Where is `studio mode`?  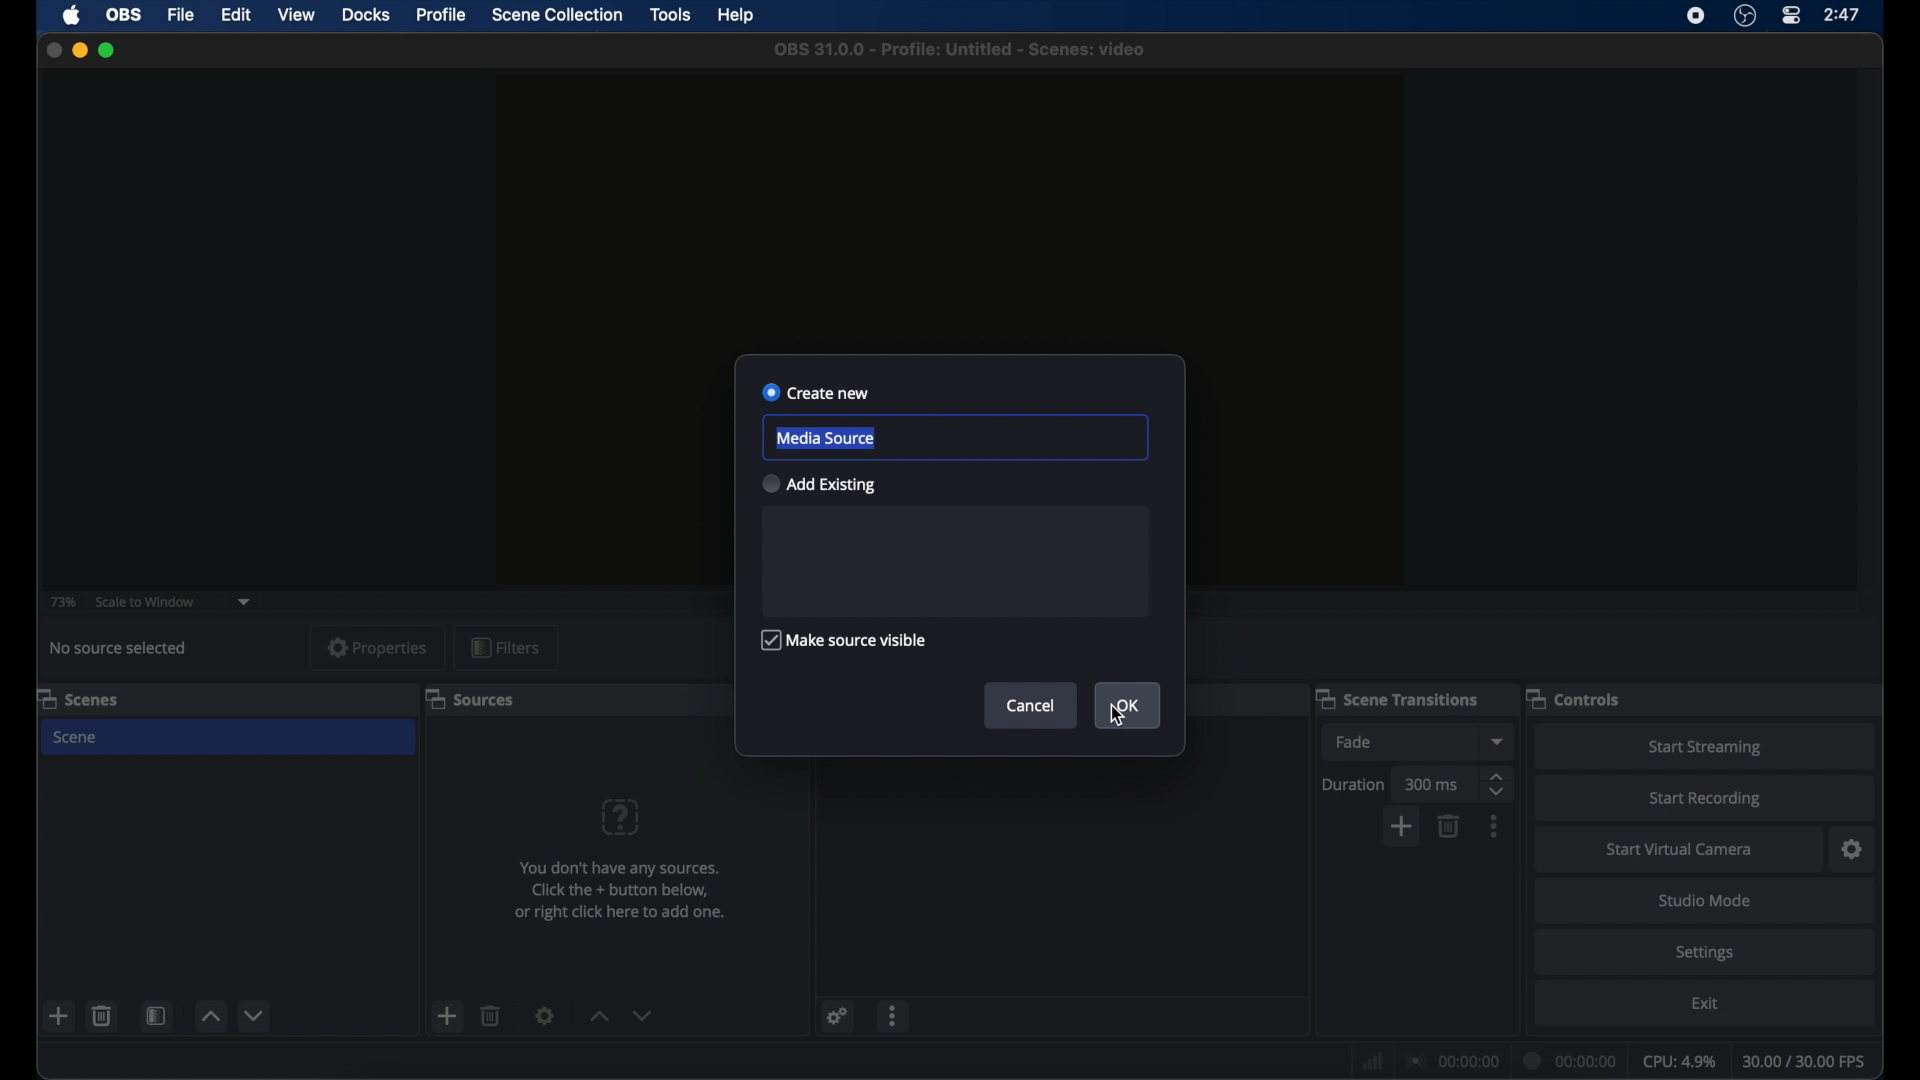
studio mode is located at coordinates (1705, 902).